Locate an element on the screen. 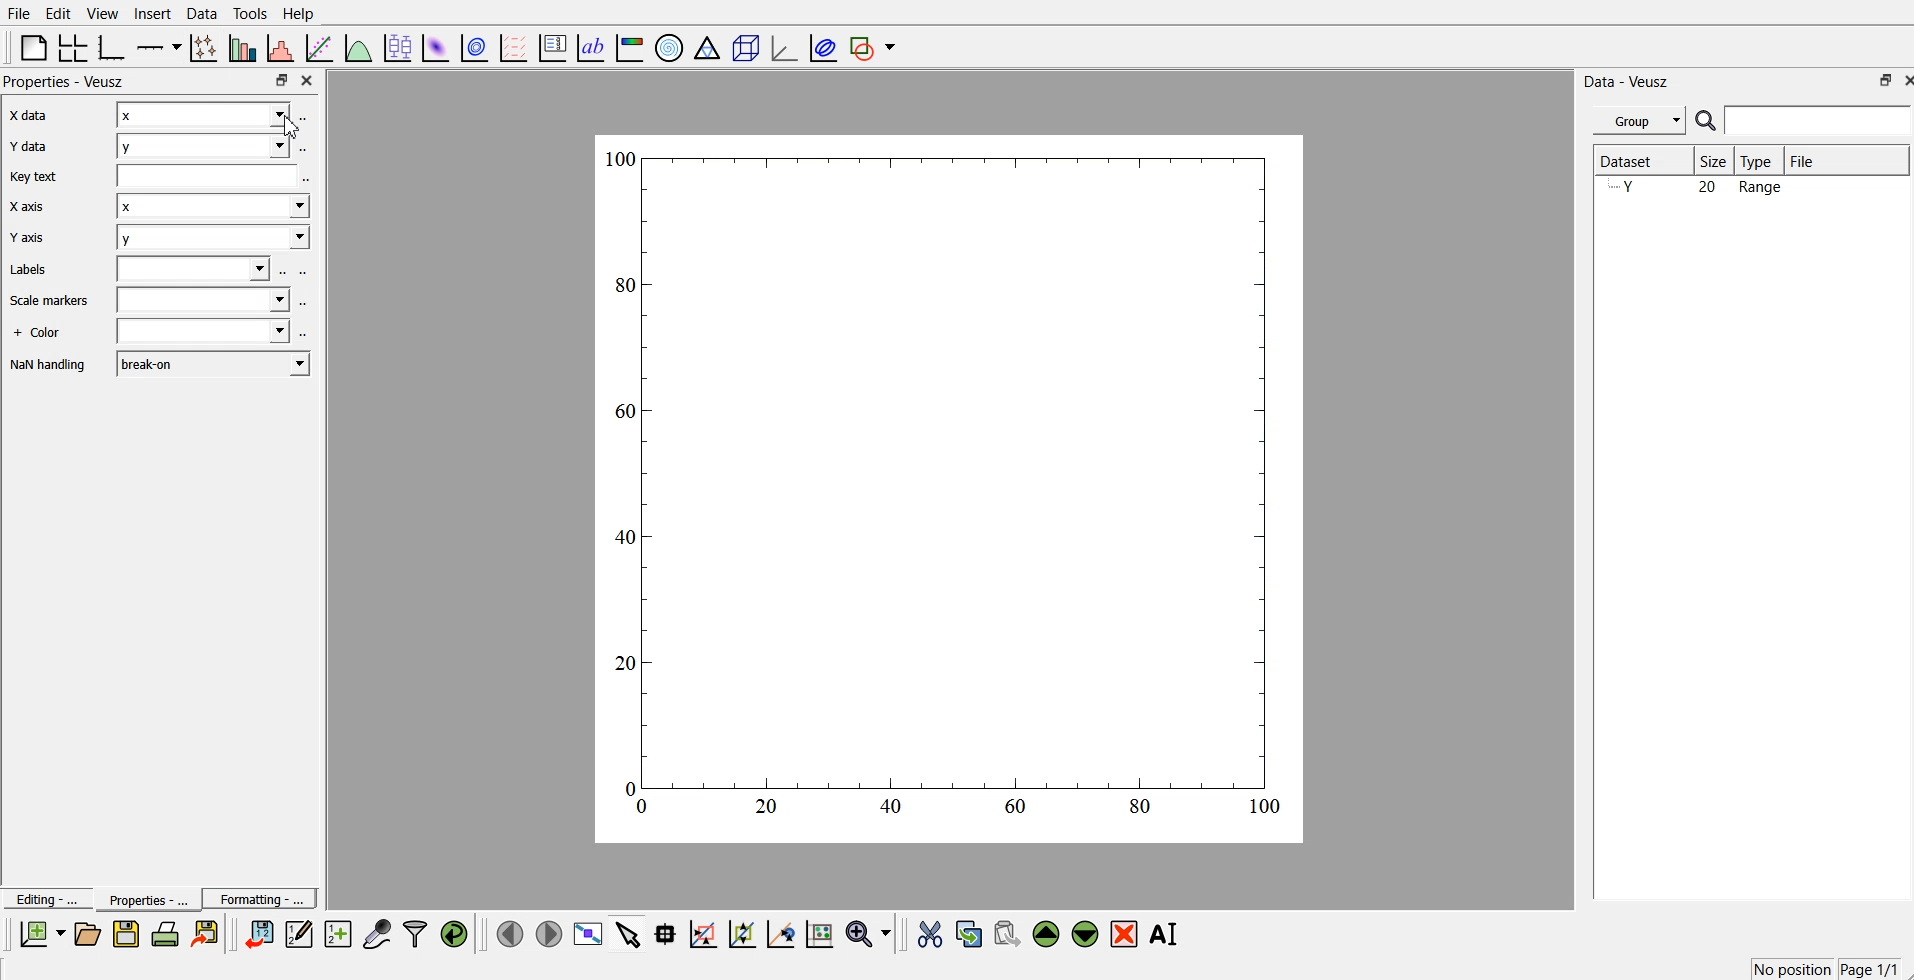 The height and width of the screenshot is (980, 1914). field is located at coordinates (196, 270).